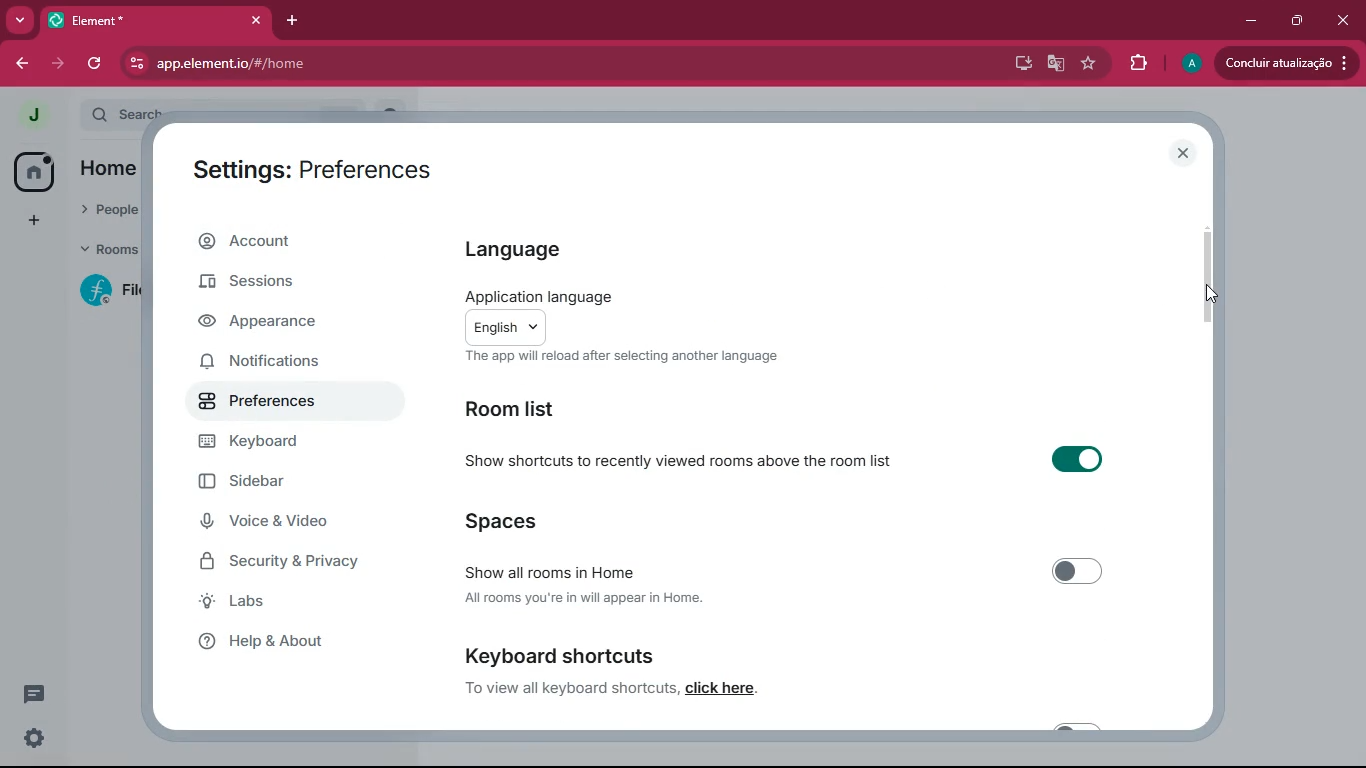 The image size is (1366, 768). What do you see at coordinates (277, 246) in the screenshot?
I see `account` at bounding box center [277, 246].